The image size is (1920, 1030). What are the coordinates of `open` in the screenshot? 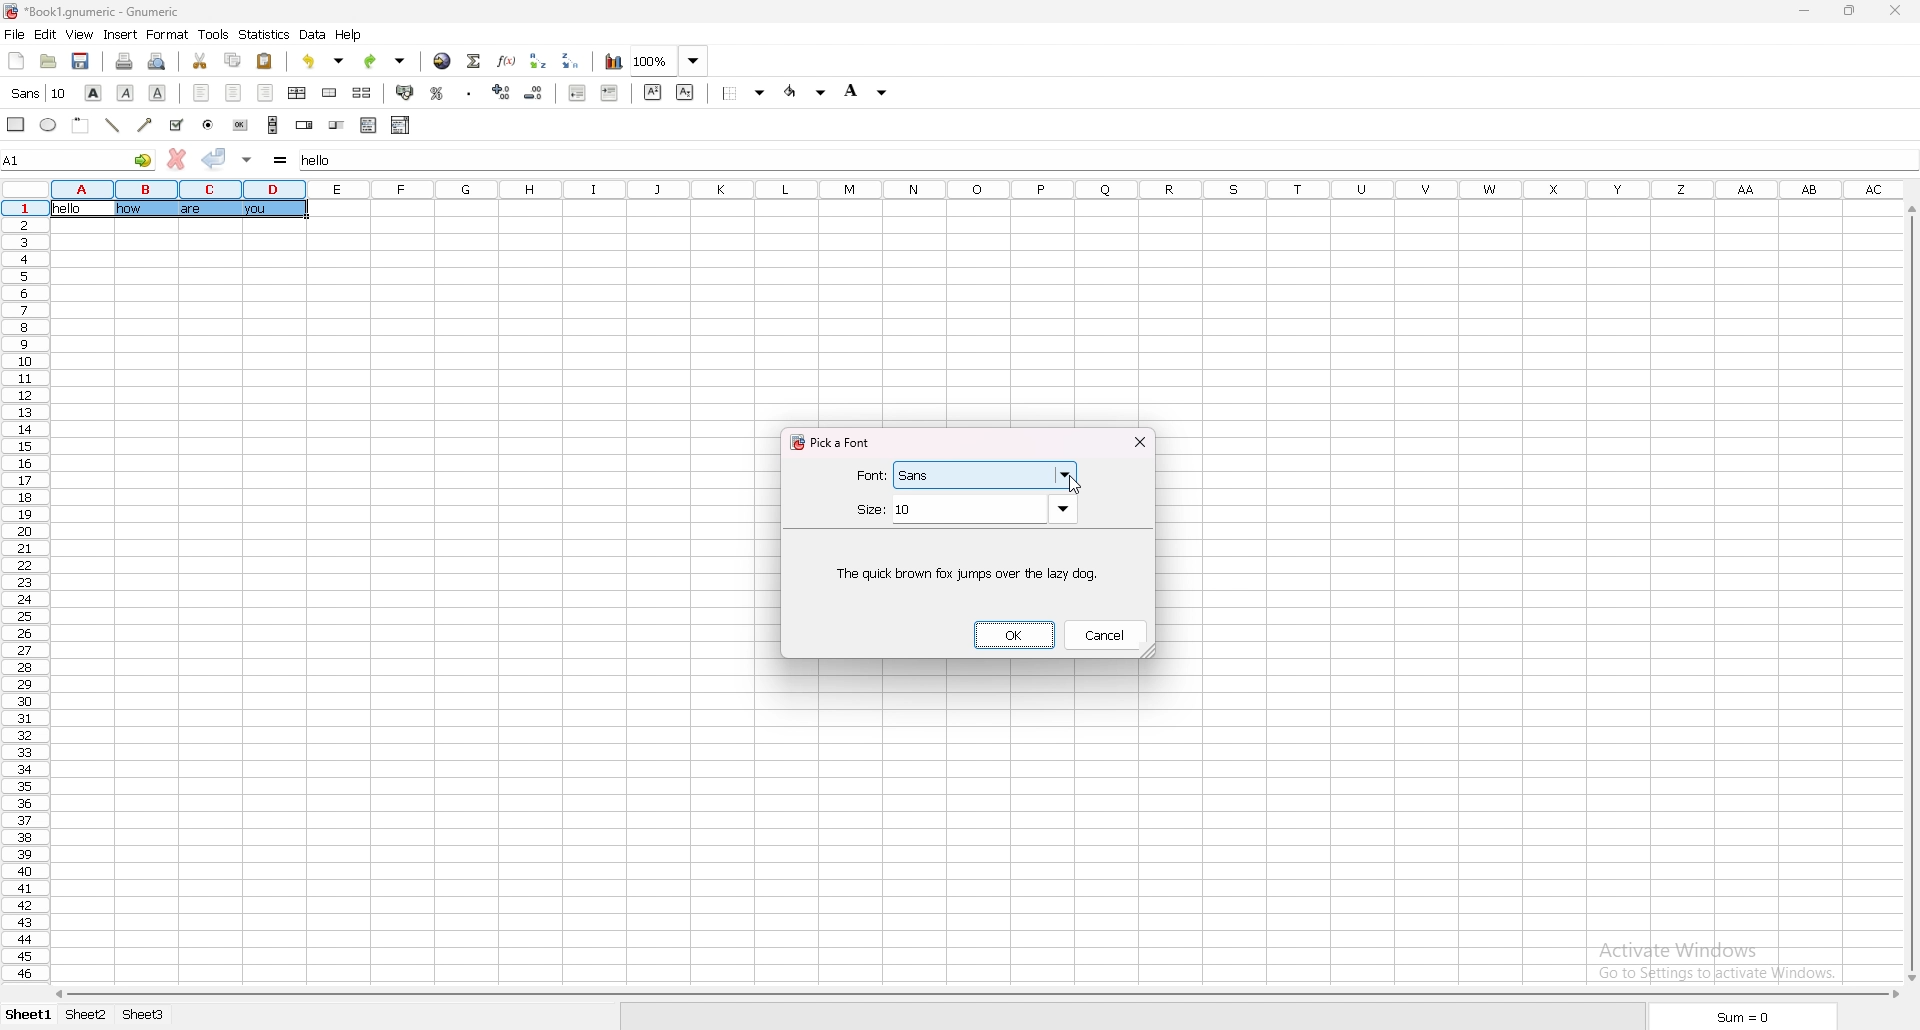 It's located at (48, 60).